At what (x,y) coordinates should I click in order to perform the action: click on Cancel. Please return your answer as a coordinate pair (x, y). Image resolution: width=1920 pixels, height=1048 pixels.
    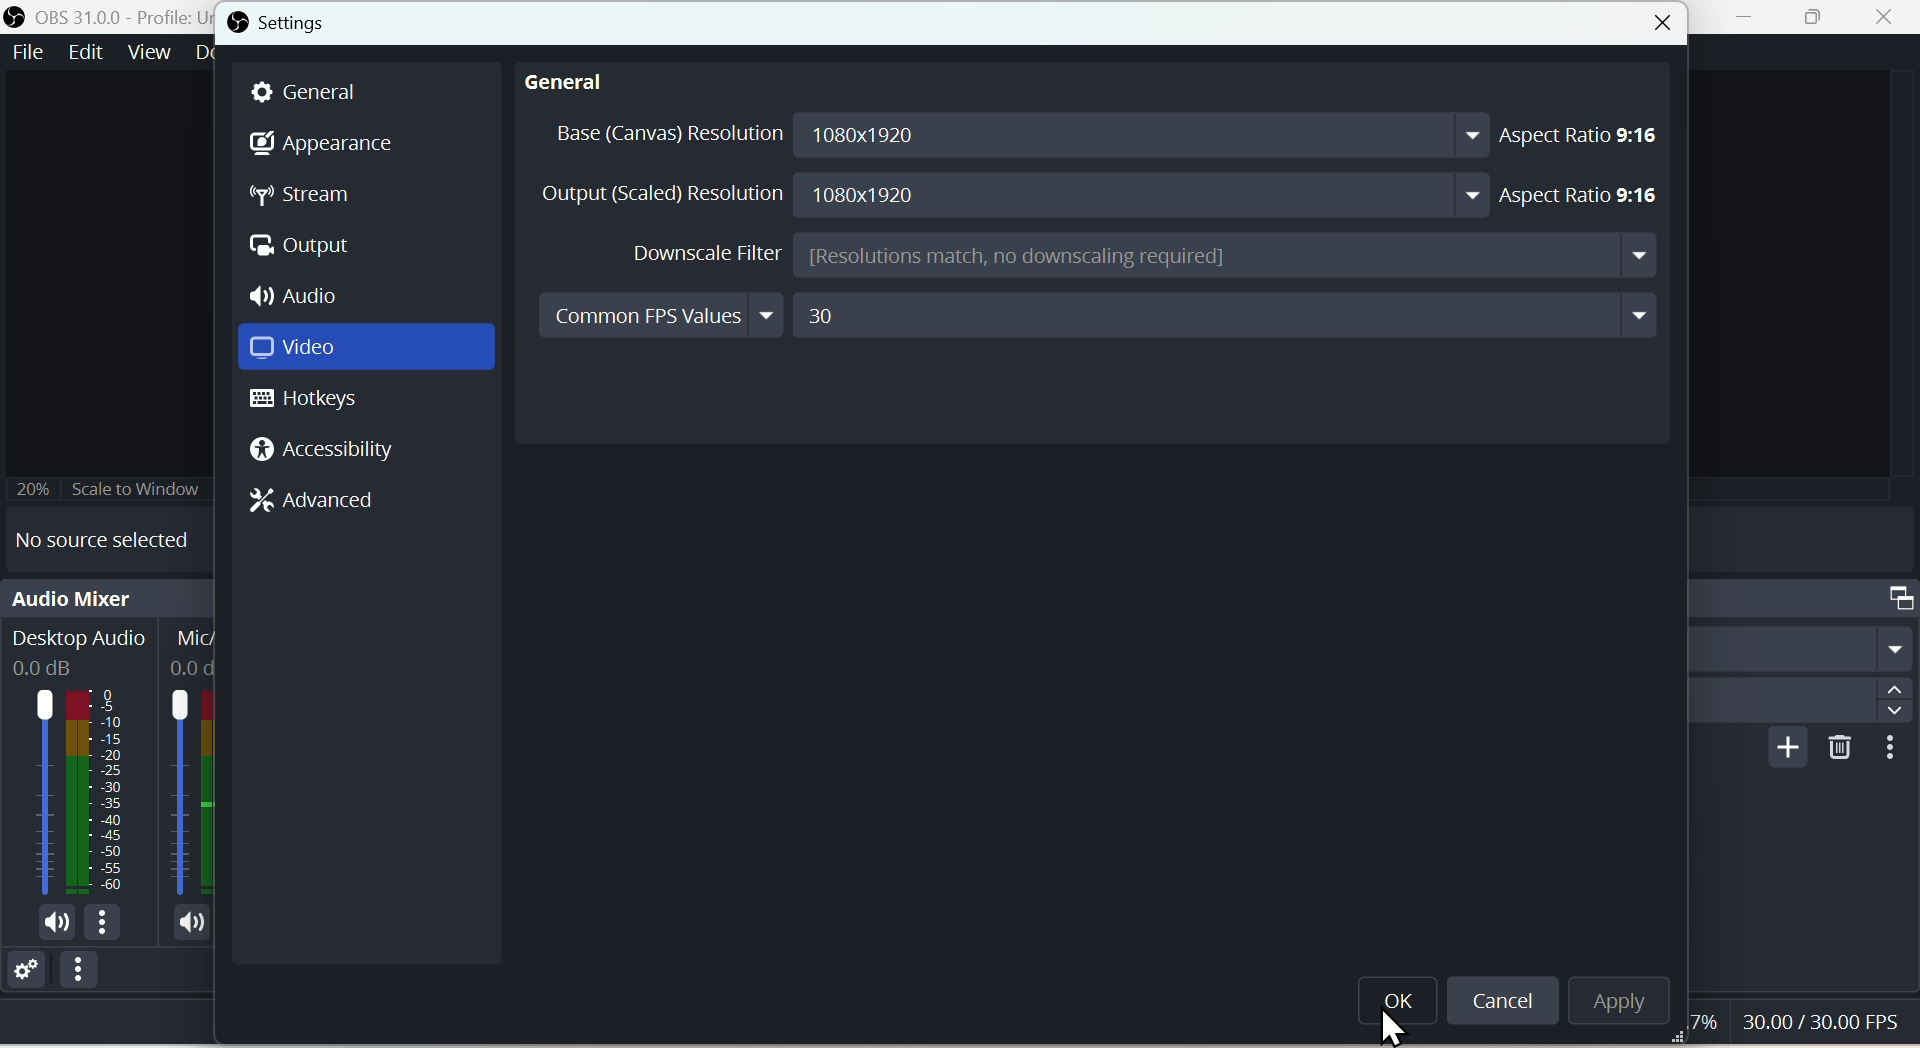
    Looking at the image, I should click on (1504, 1001).